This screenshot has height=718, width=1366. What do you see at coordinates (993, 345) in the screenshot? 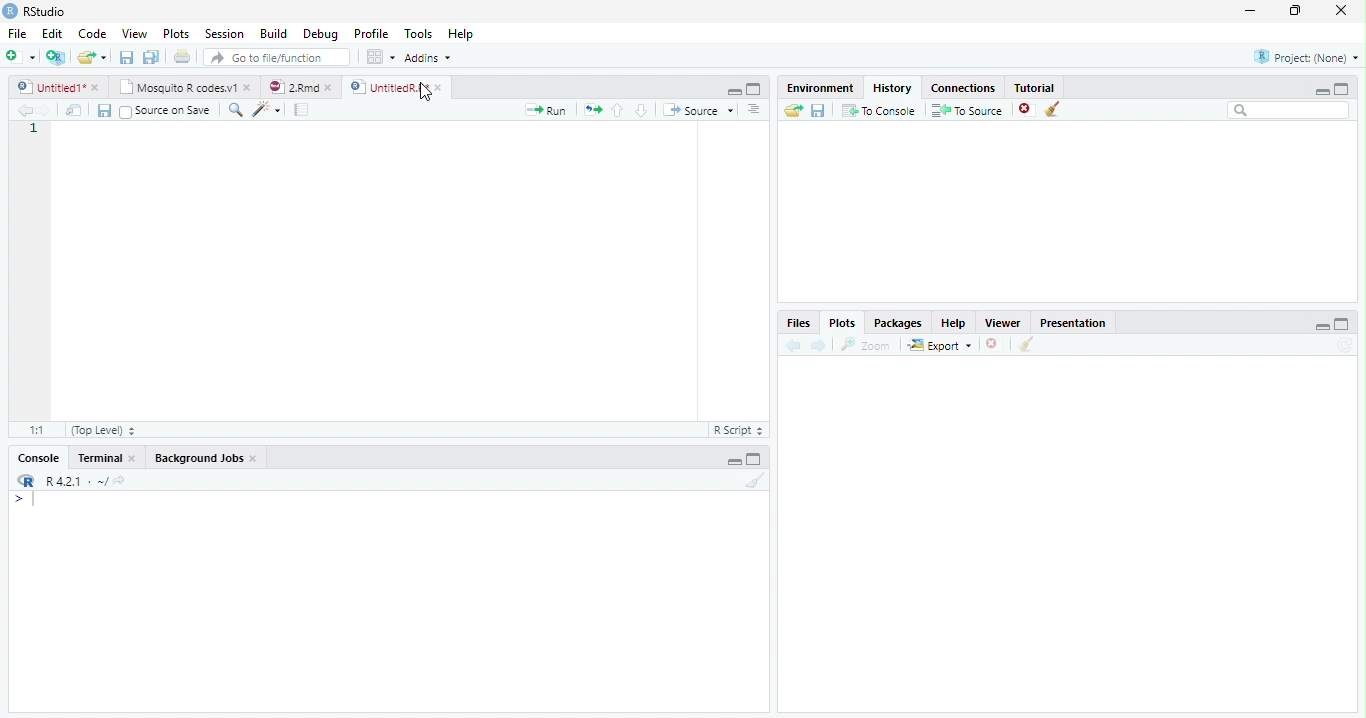
I see `Delete` at bounding box center [993, 345].